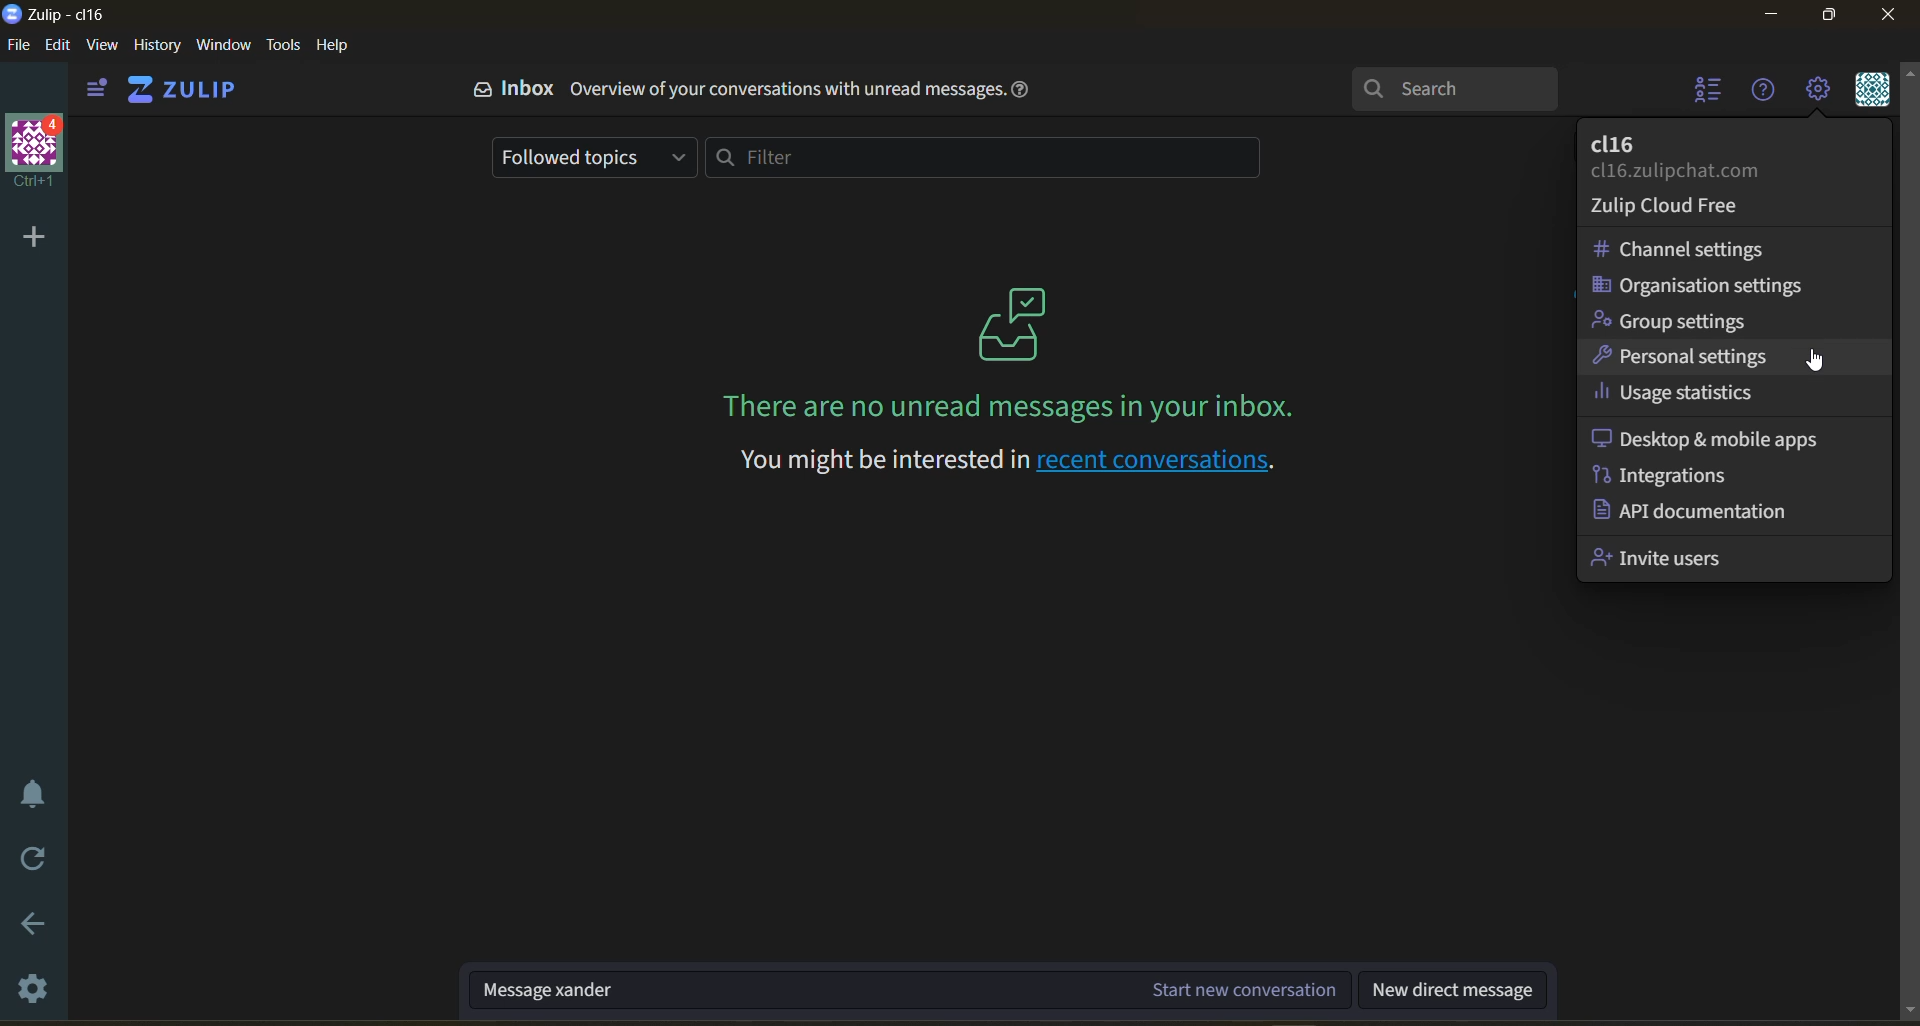 The image size is (1920, 1026). Describe the element at coordinates (1004, 461) in the screenshot. I see `You might be interested in recent conversations.` at that location.